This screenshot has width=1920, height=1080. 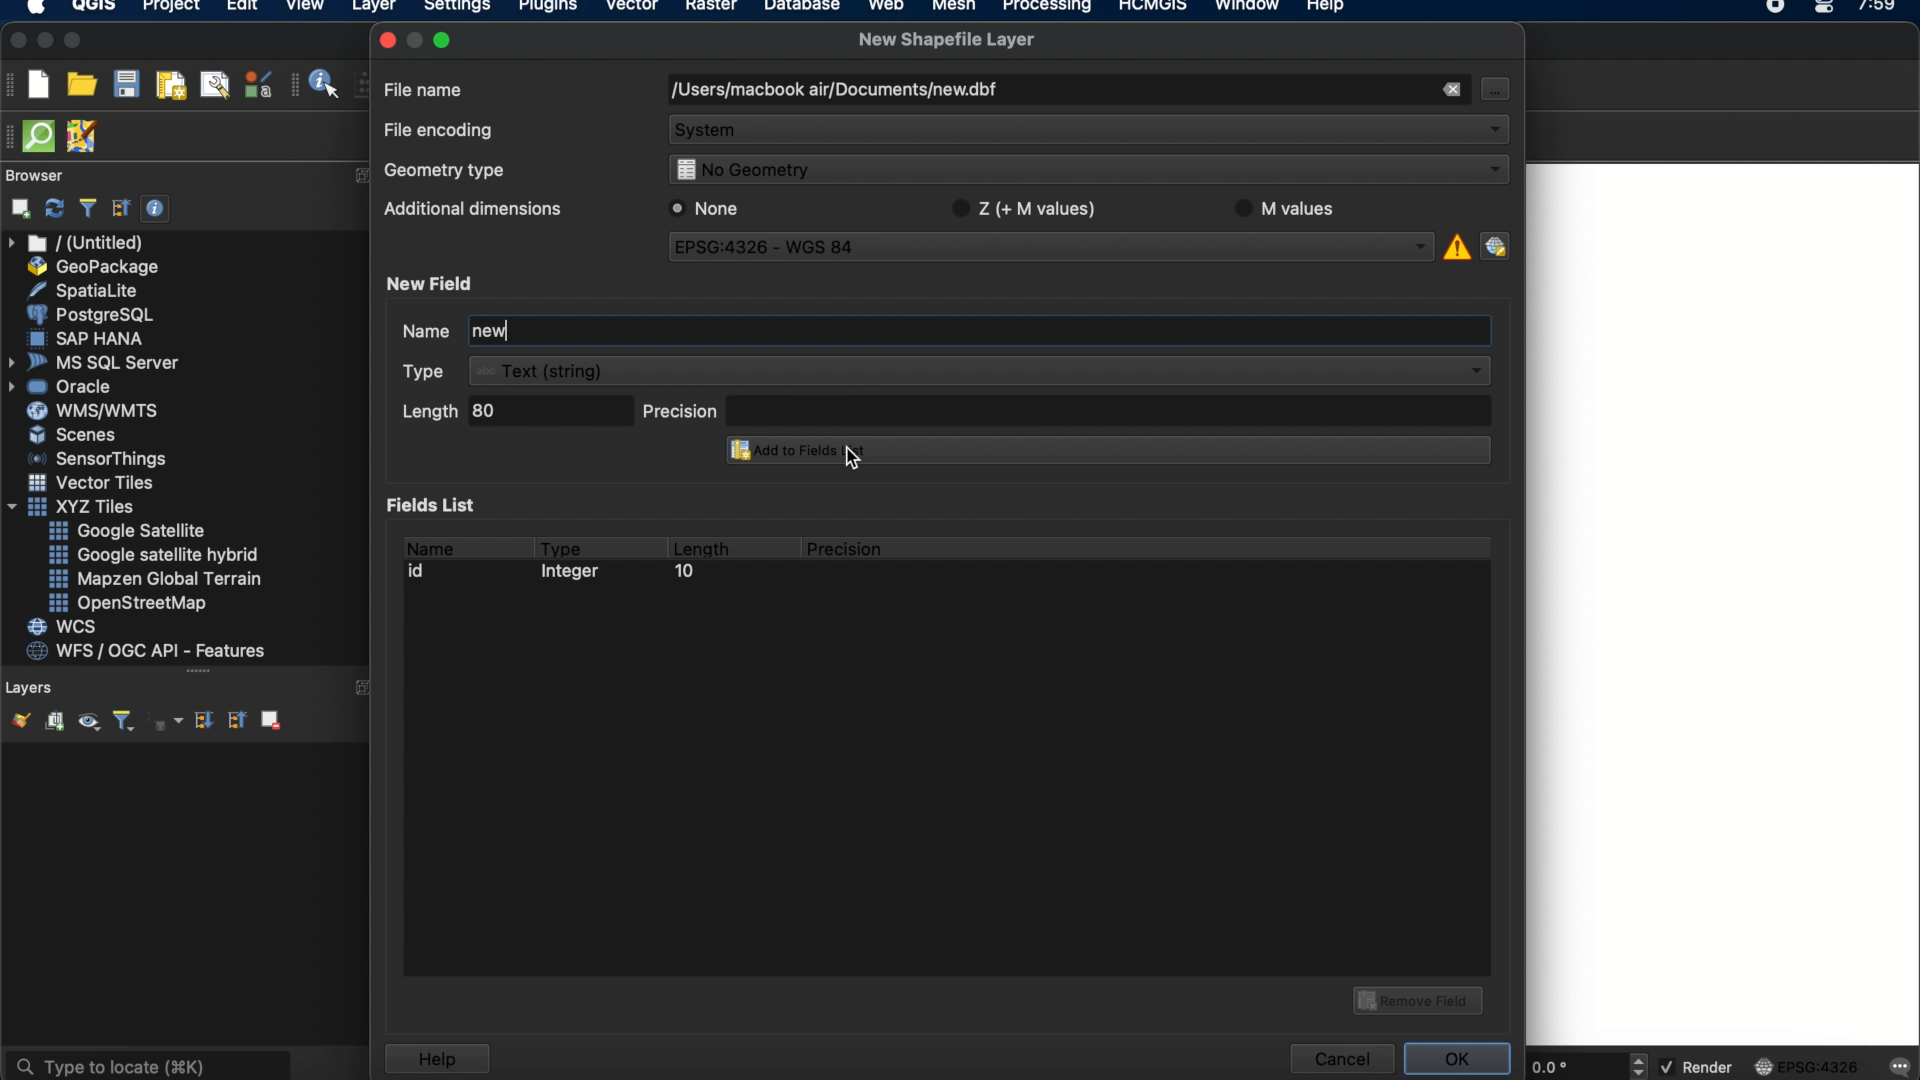 What do you see at coordinates (1641, 1065) in the screenshot?
I see `toggle buttons` at bounding box center [1641, 1065].